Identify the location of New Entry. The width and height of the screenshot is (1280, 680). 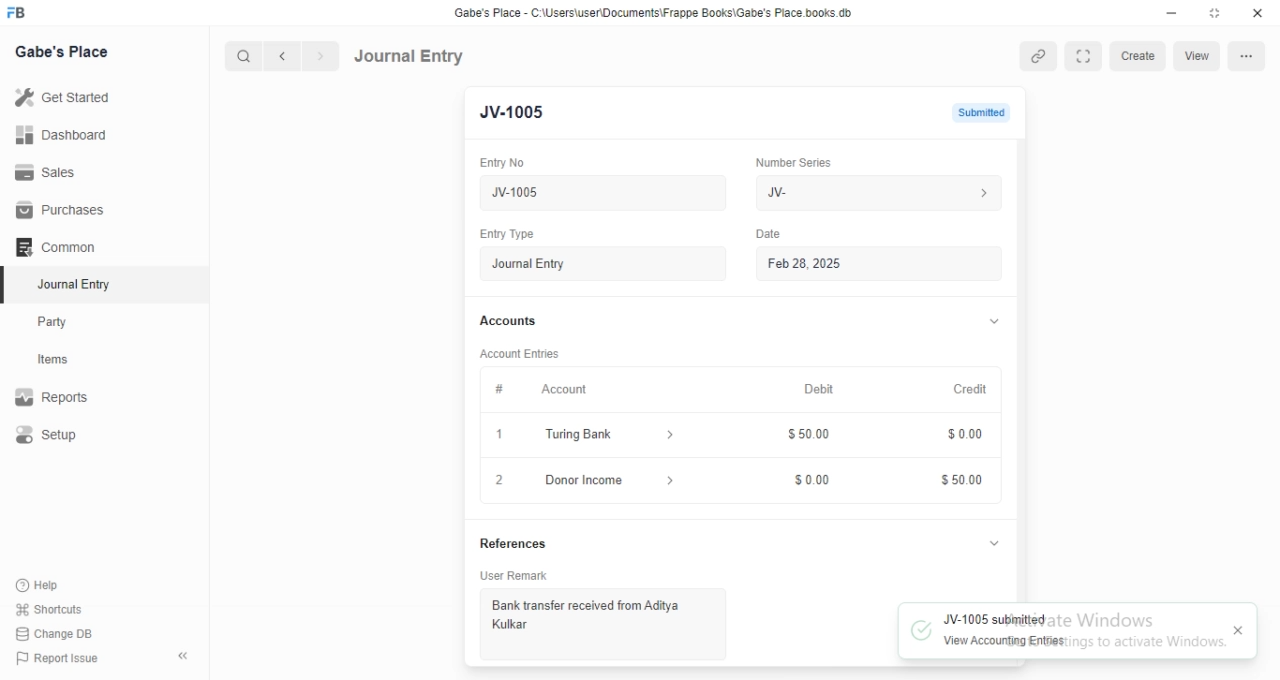
(519, 113).